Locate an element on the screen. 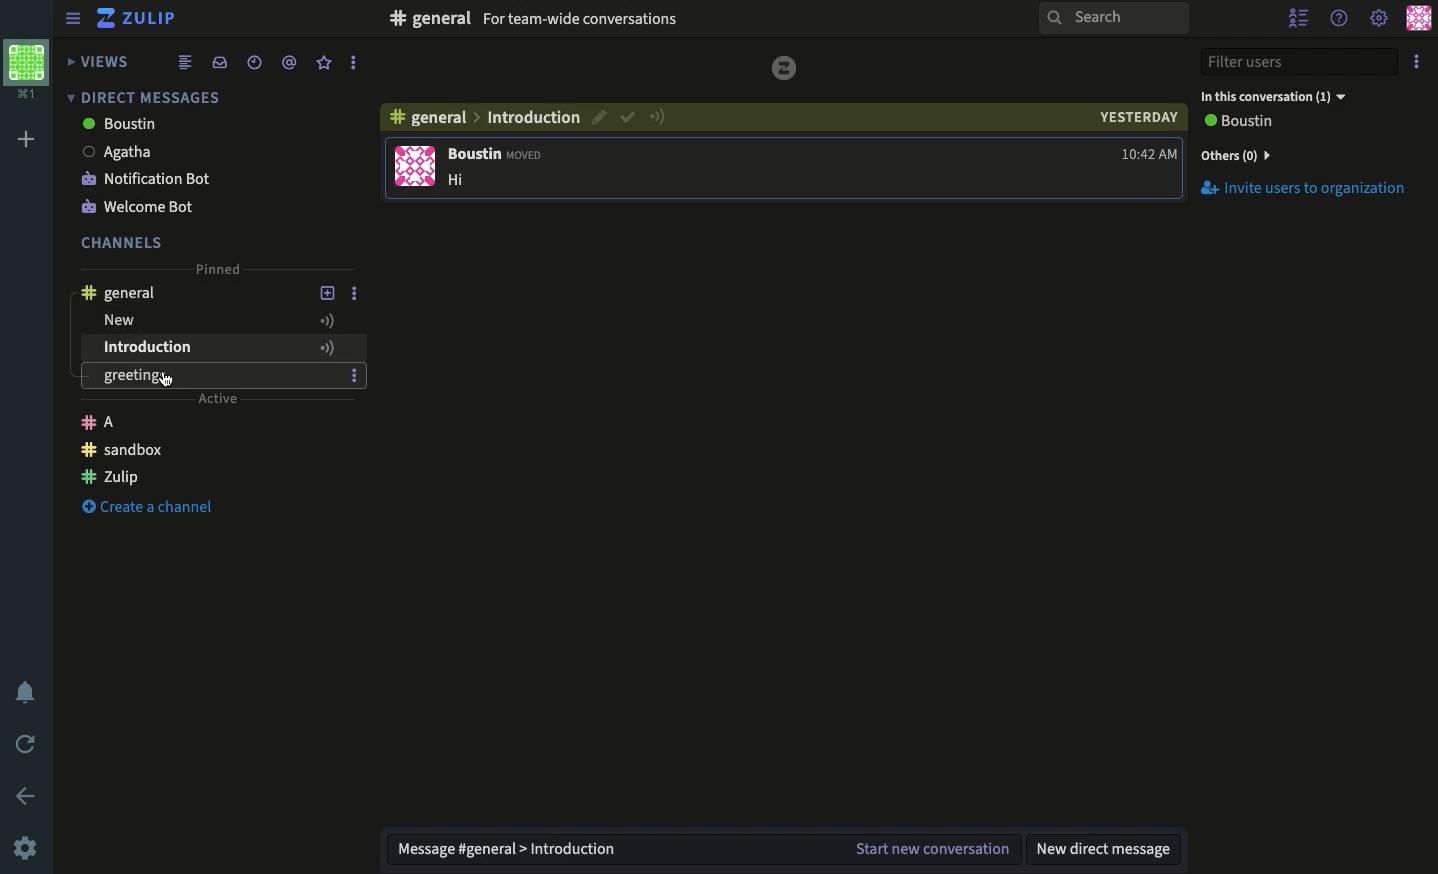 The width and height of the screenshot is (1438, 874). Add is located at coordinates (27, 140).